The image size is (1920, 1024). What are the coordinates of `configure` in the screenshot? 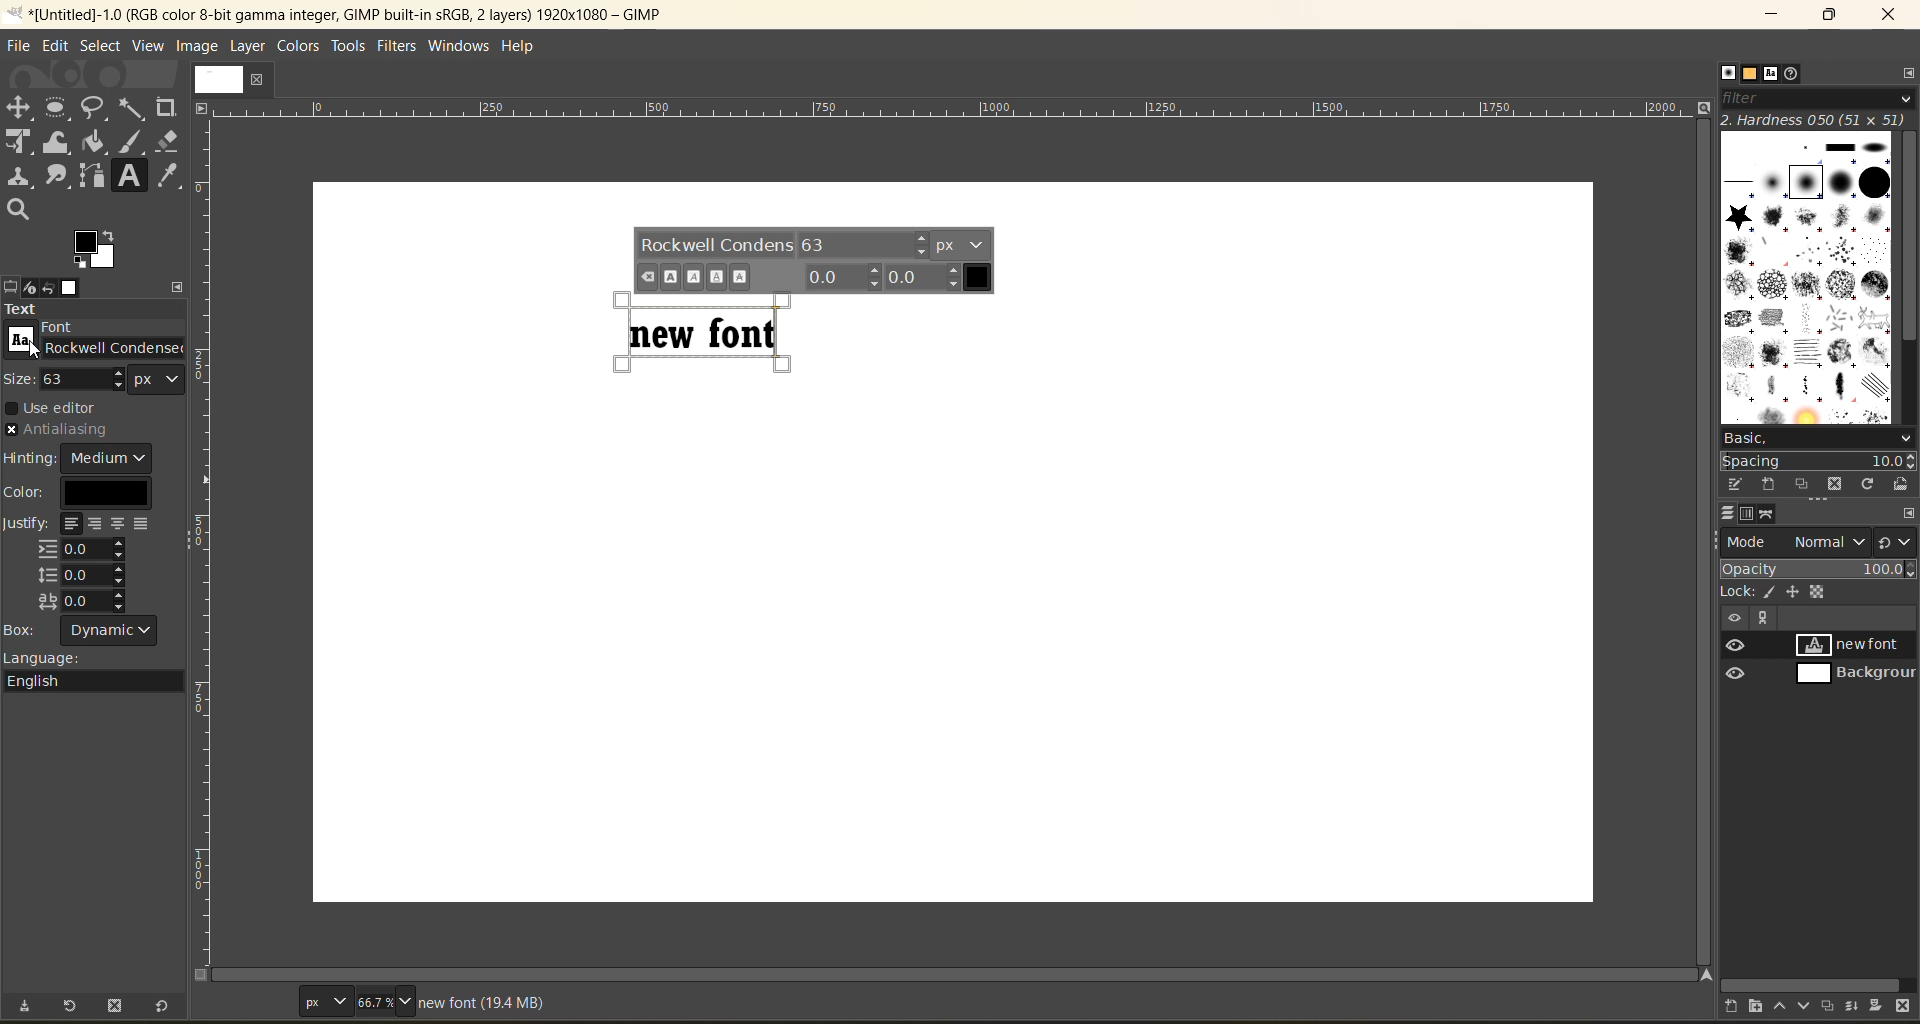 It's located at (1908, 513).